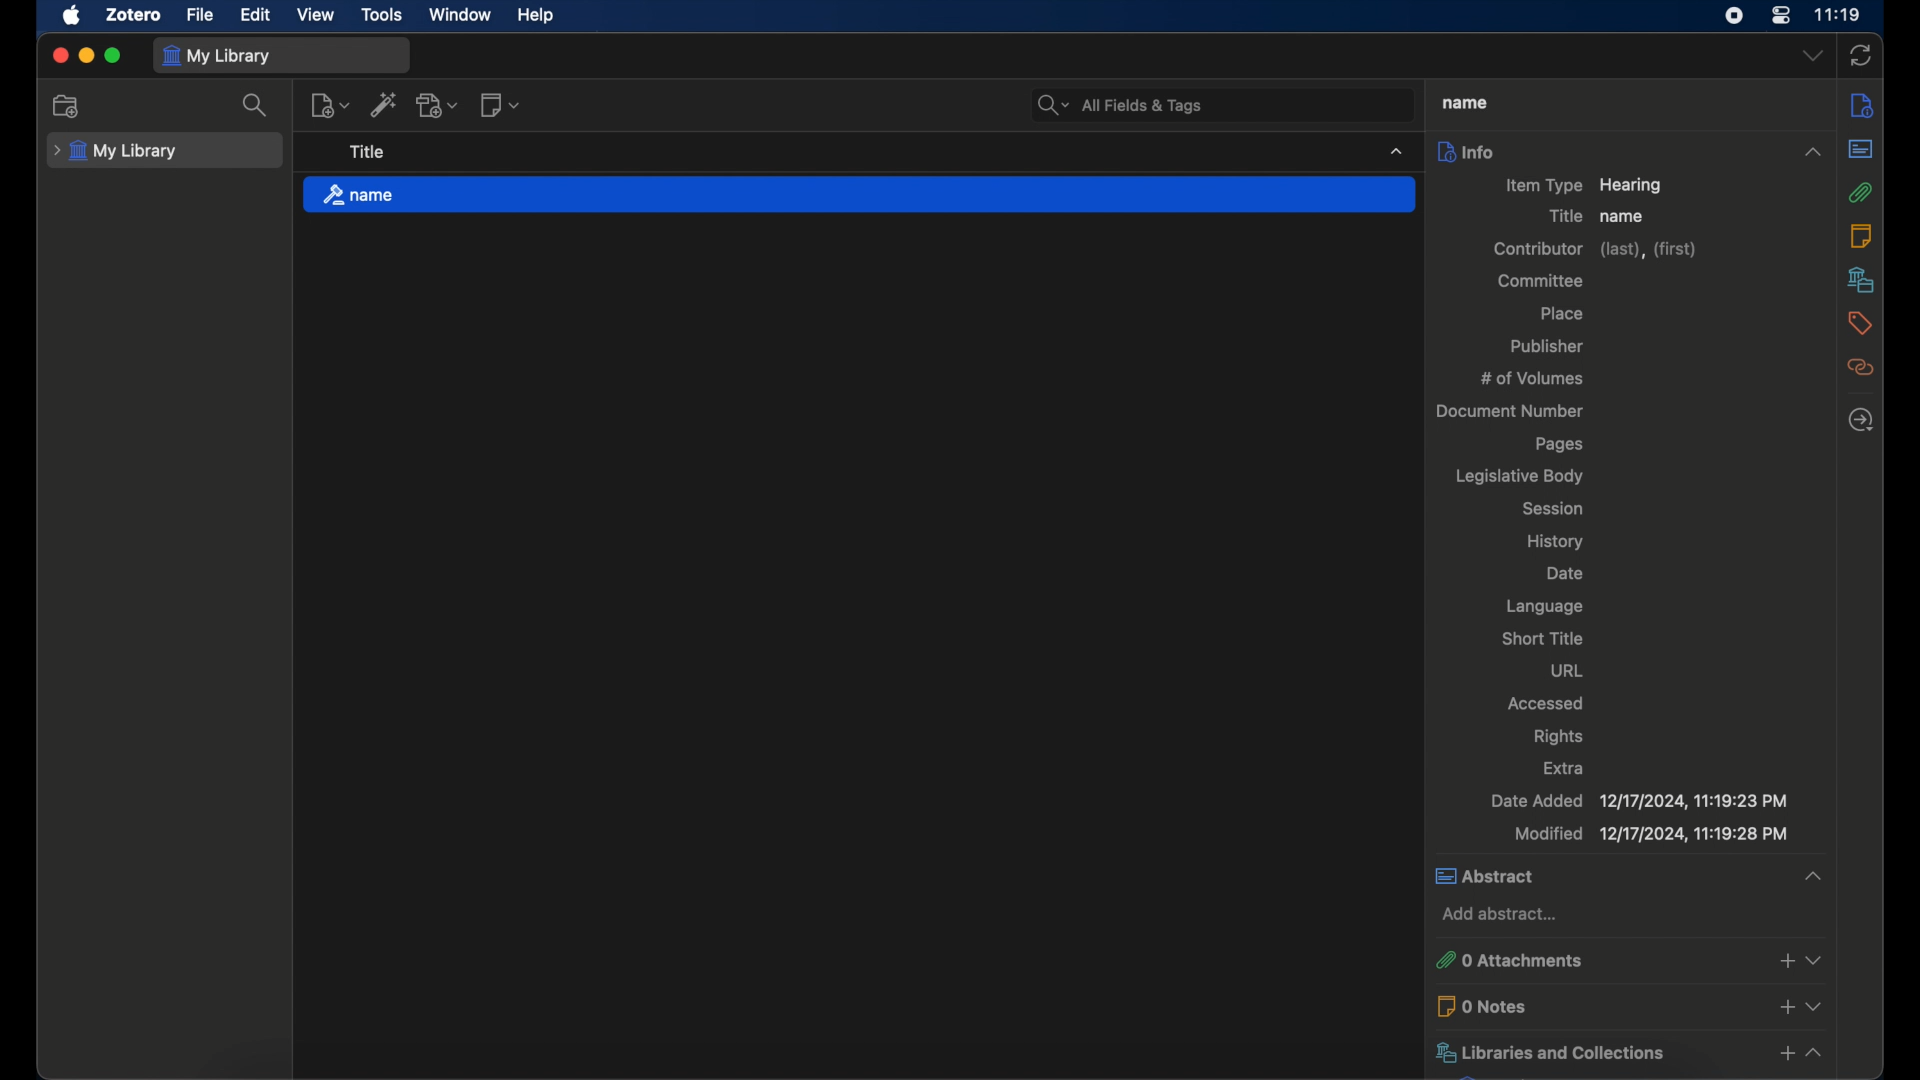 This screenshot has height=1080, width=1920. I want to click on extra, so click(1565, 769).